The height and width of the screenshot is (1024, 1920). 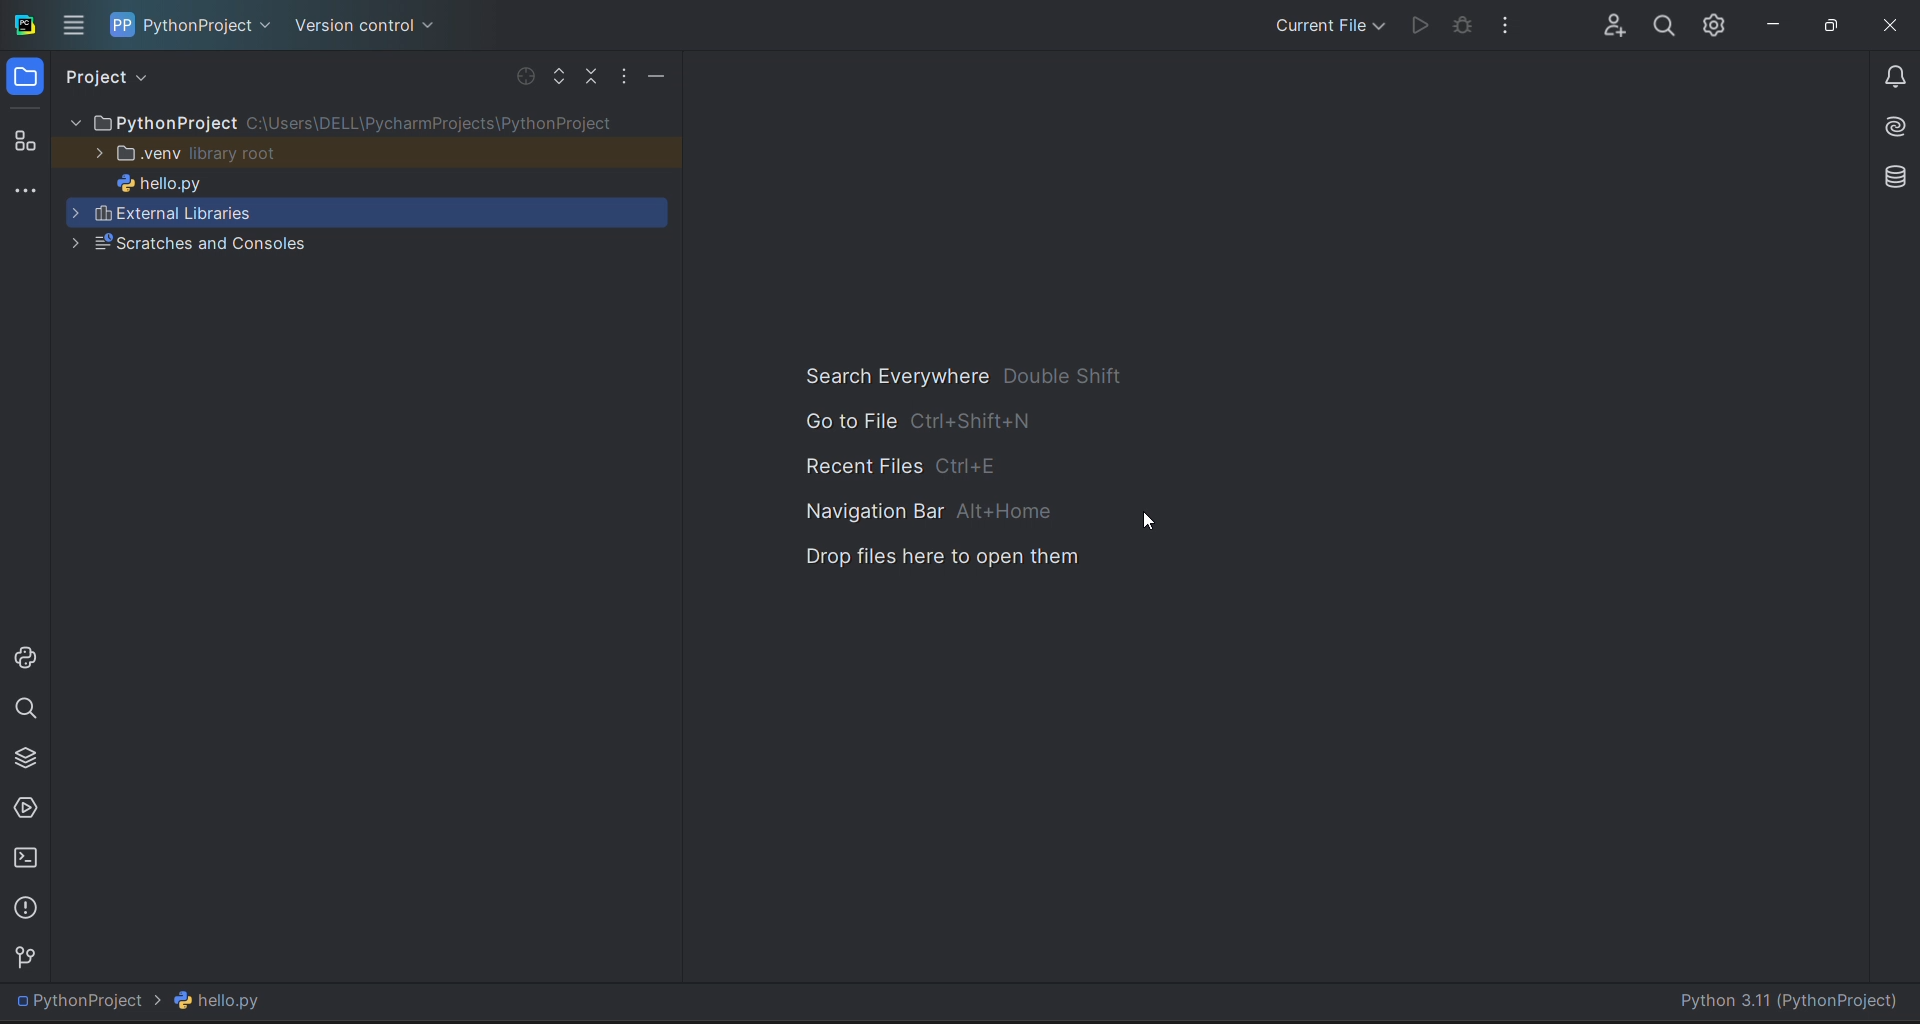 I want to click on minimize, so click(x=1770, y=23).